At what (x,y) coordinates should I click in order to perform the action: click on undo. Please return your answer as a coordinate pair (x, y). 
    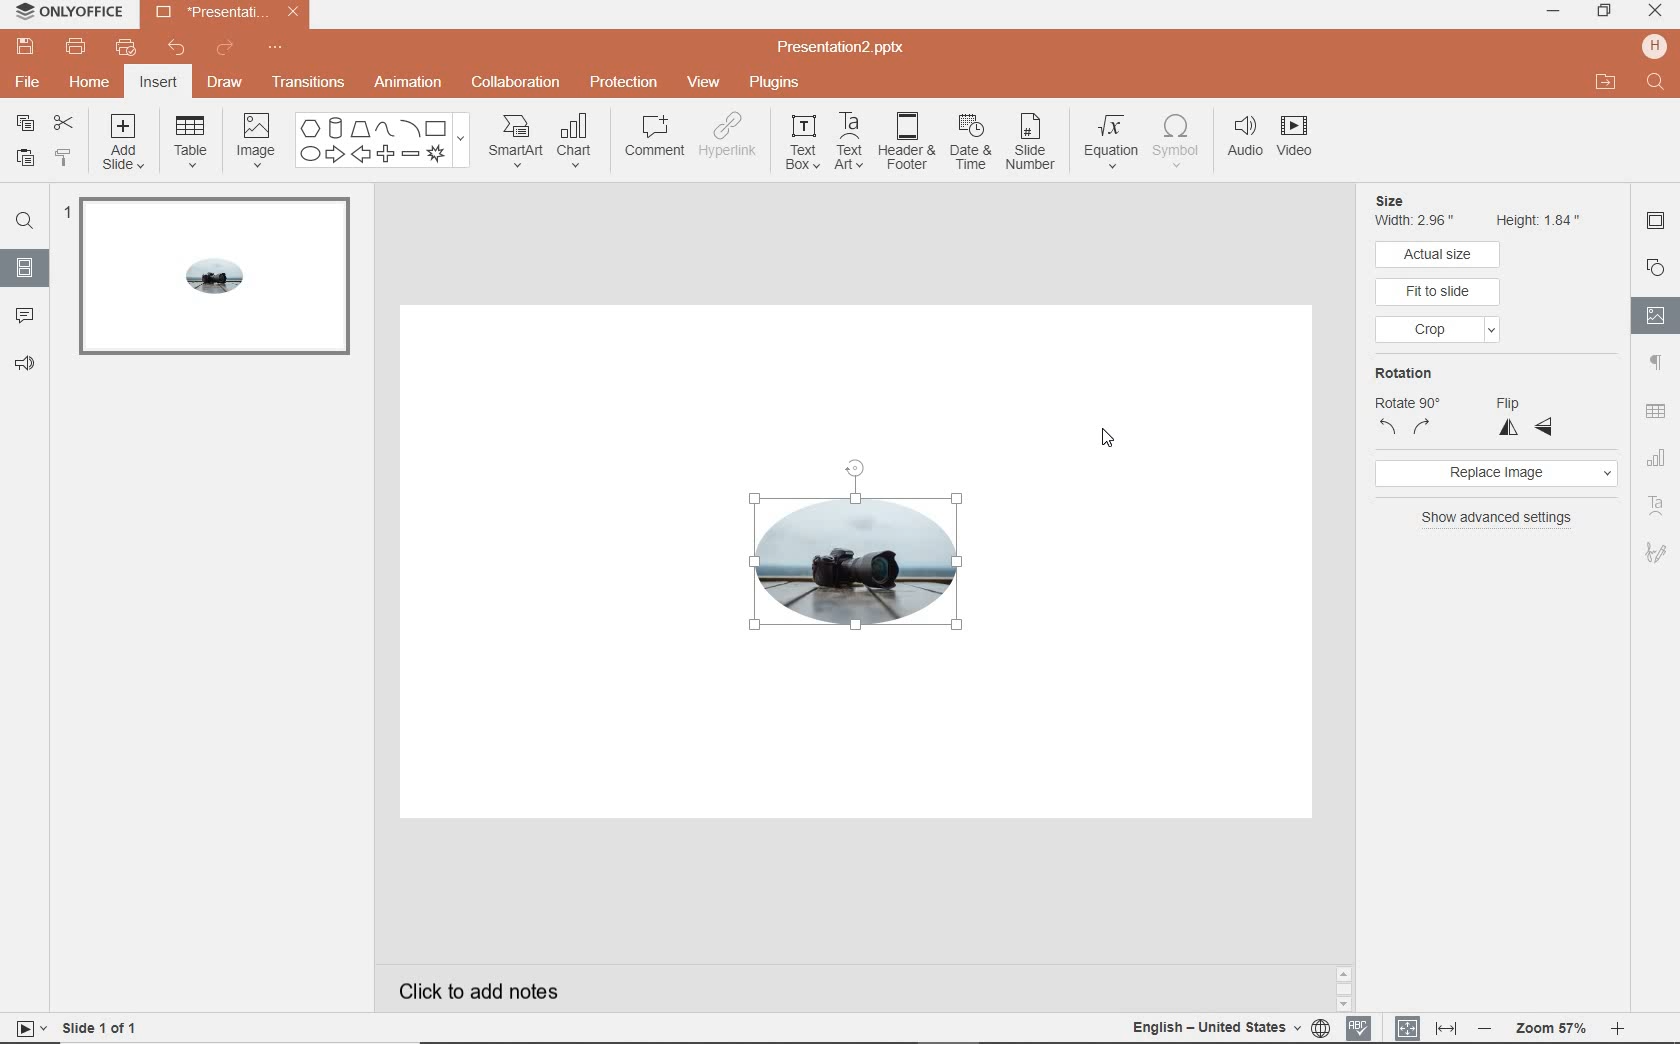
    Looking at the image, I should click on (177, 48).